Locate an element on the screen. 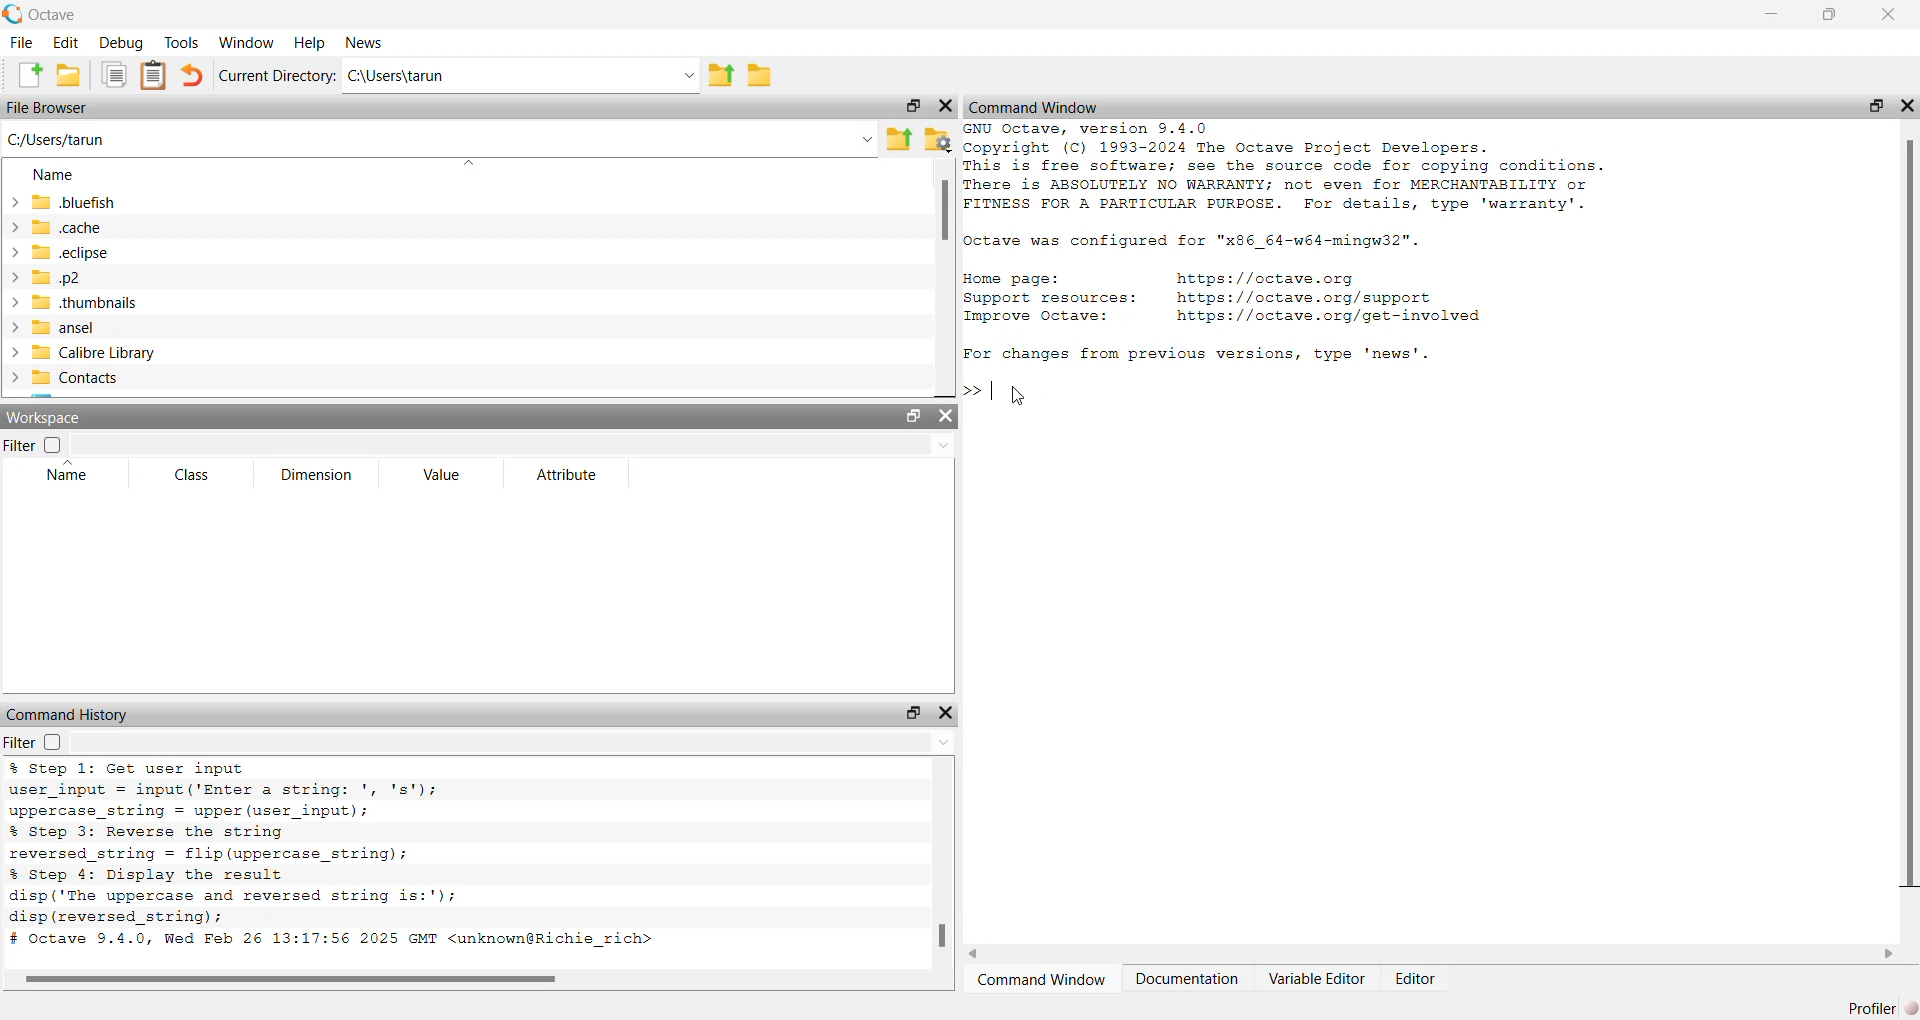 The image size is (1920, 1020). class is located at coordinates (184, 476).